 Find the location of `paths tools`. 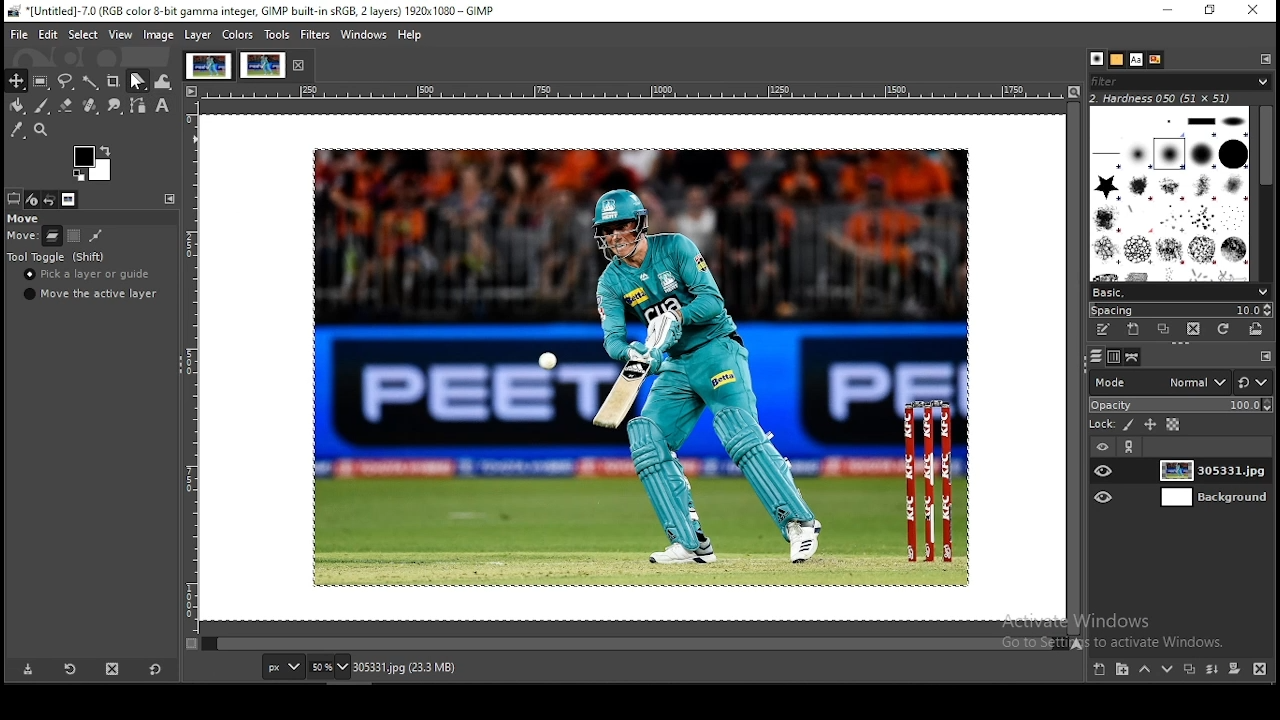

paths tools is located at coordinates (138, 105).